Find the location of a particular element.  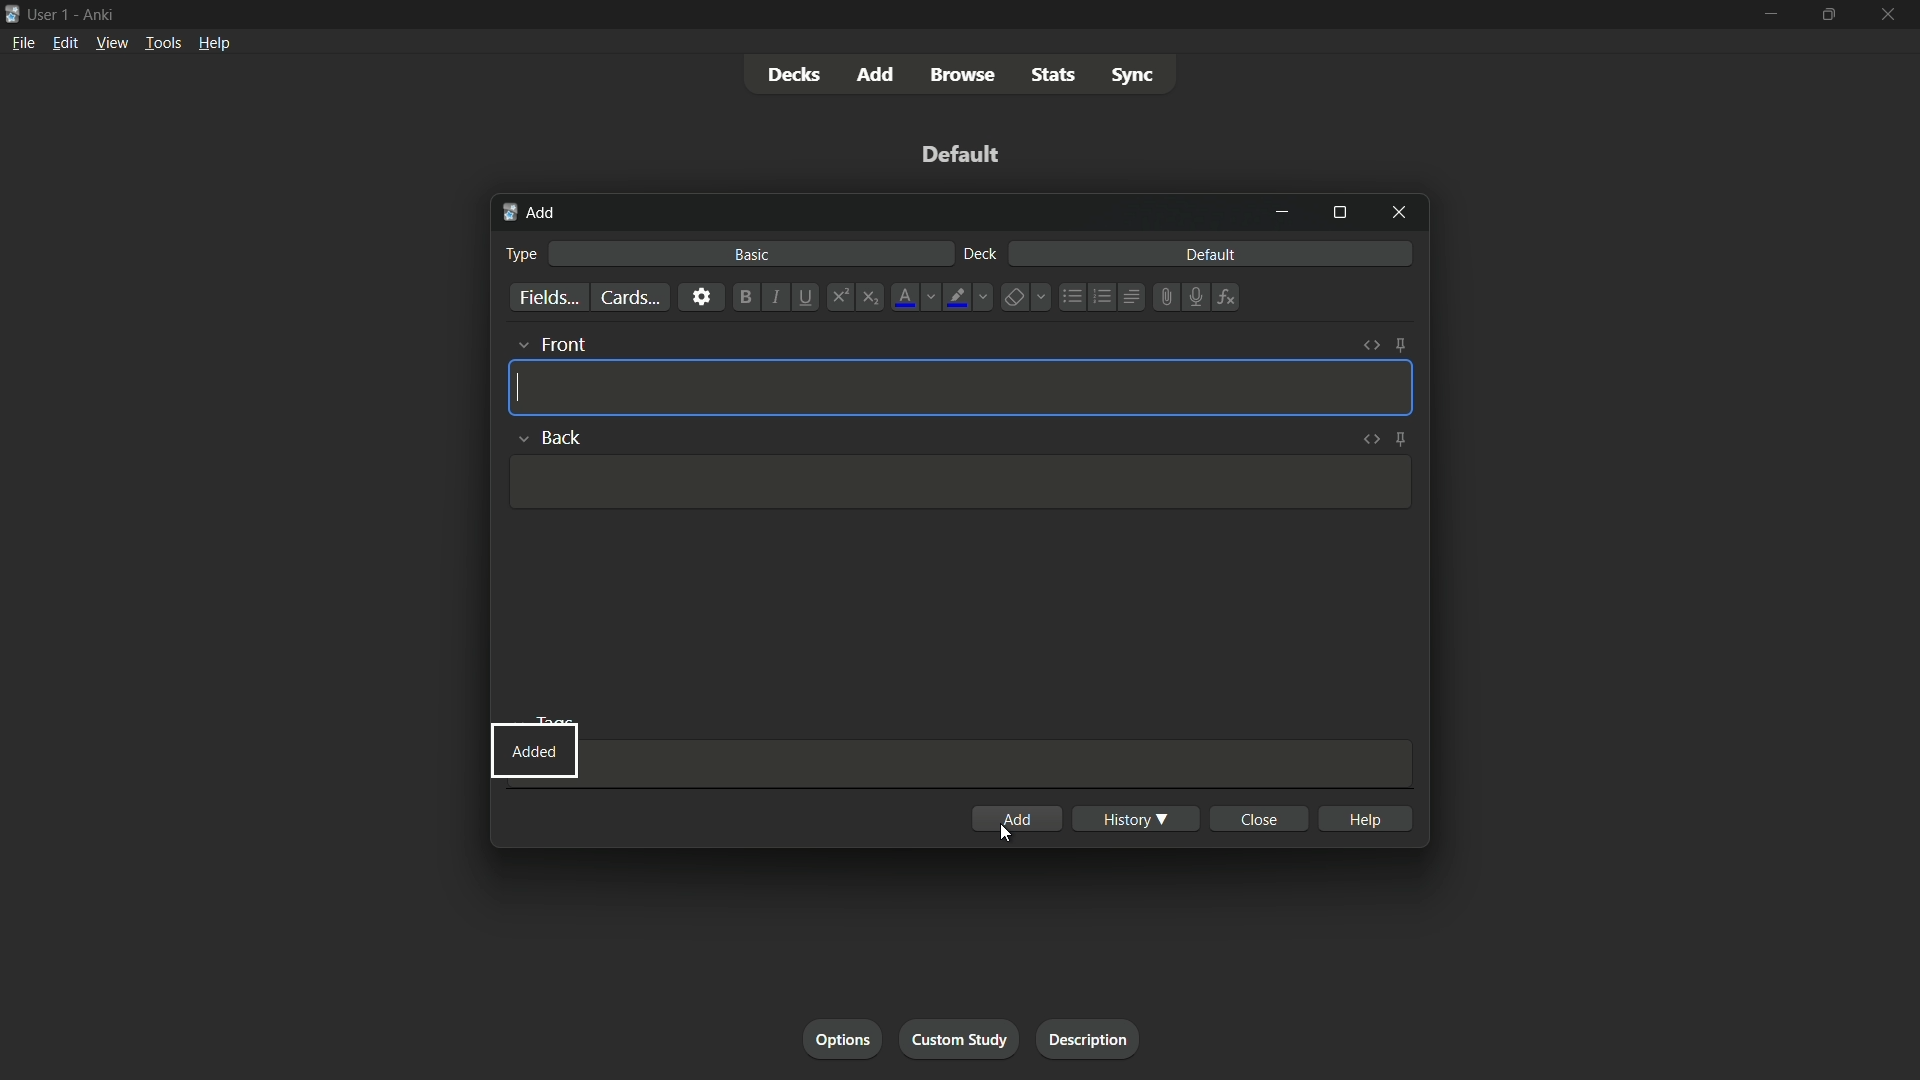

fields is located at coordinates (547, 298).